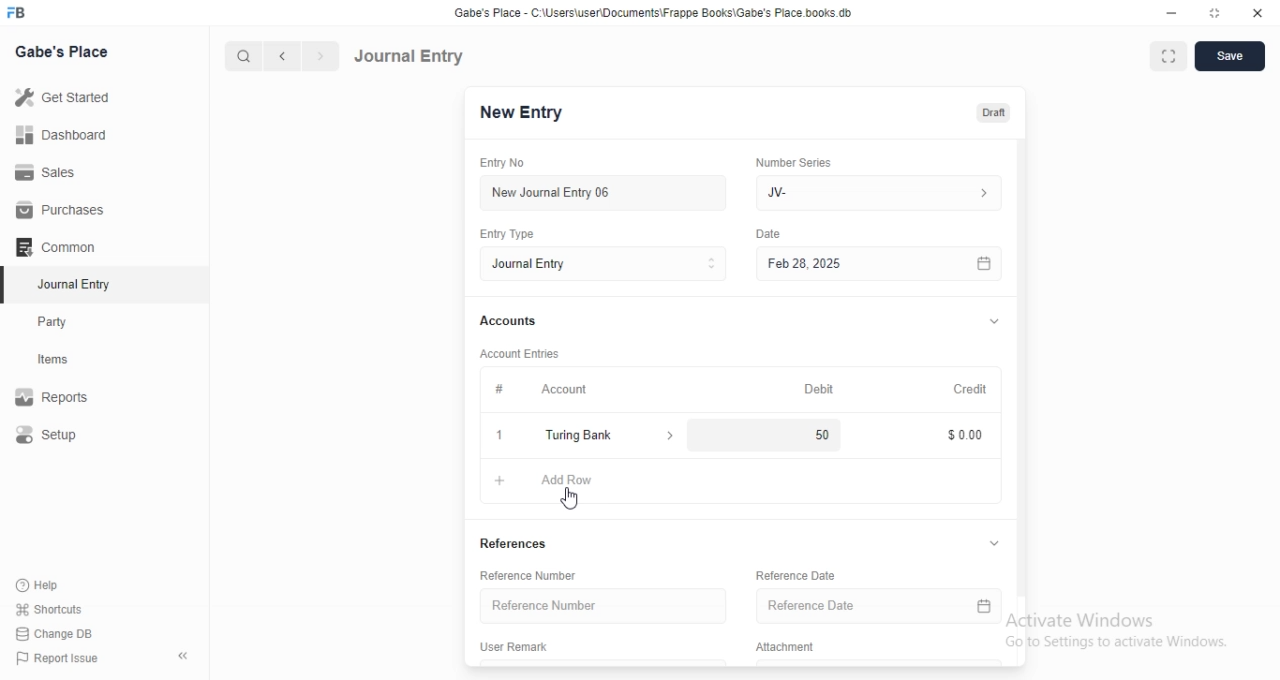  What do you see at coordinates (788, 648) in the screenshot?
I see `Attachment` at bounding box center [788, 648].